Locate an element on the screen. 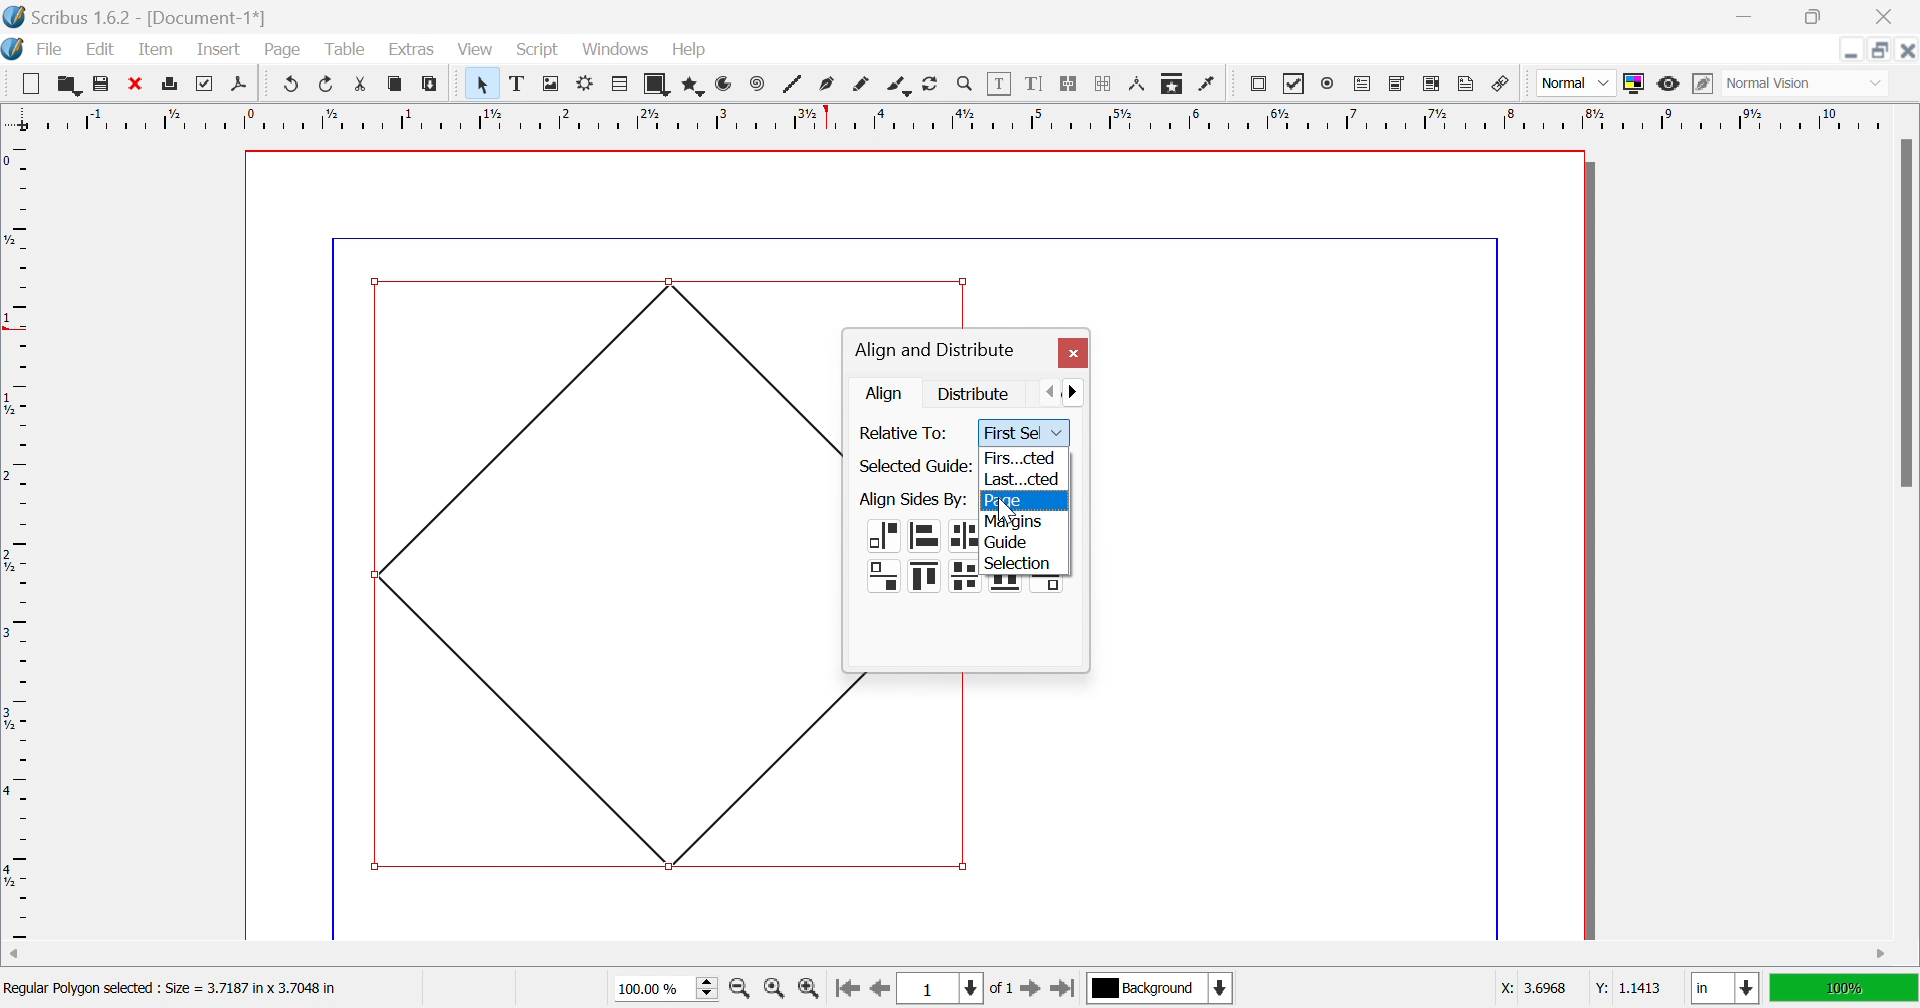  Rotate item is located at coordinates (930, 84).